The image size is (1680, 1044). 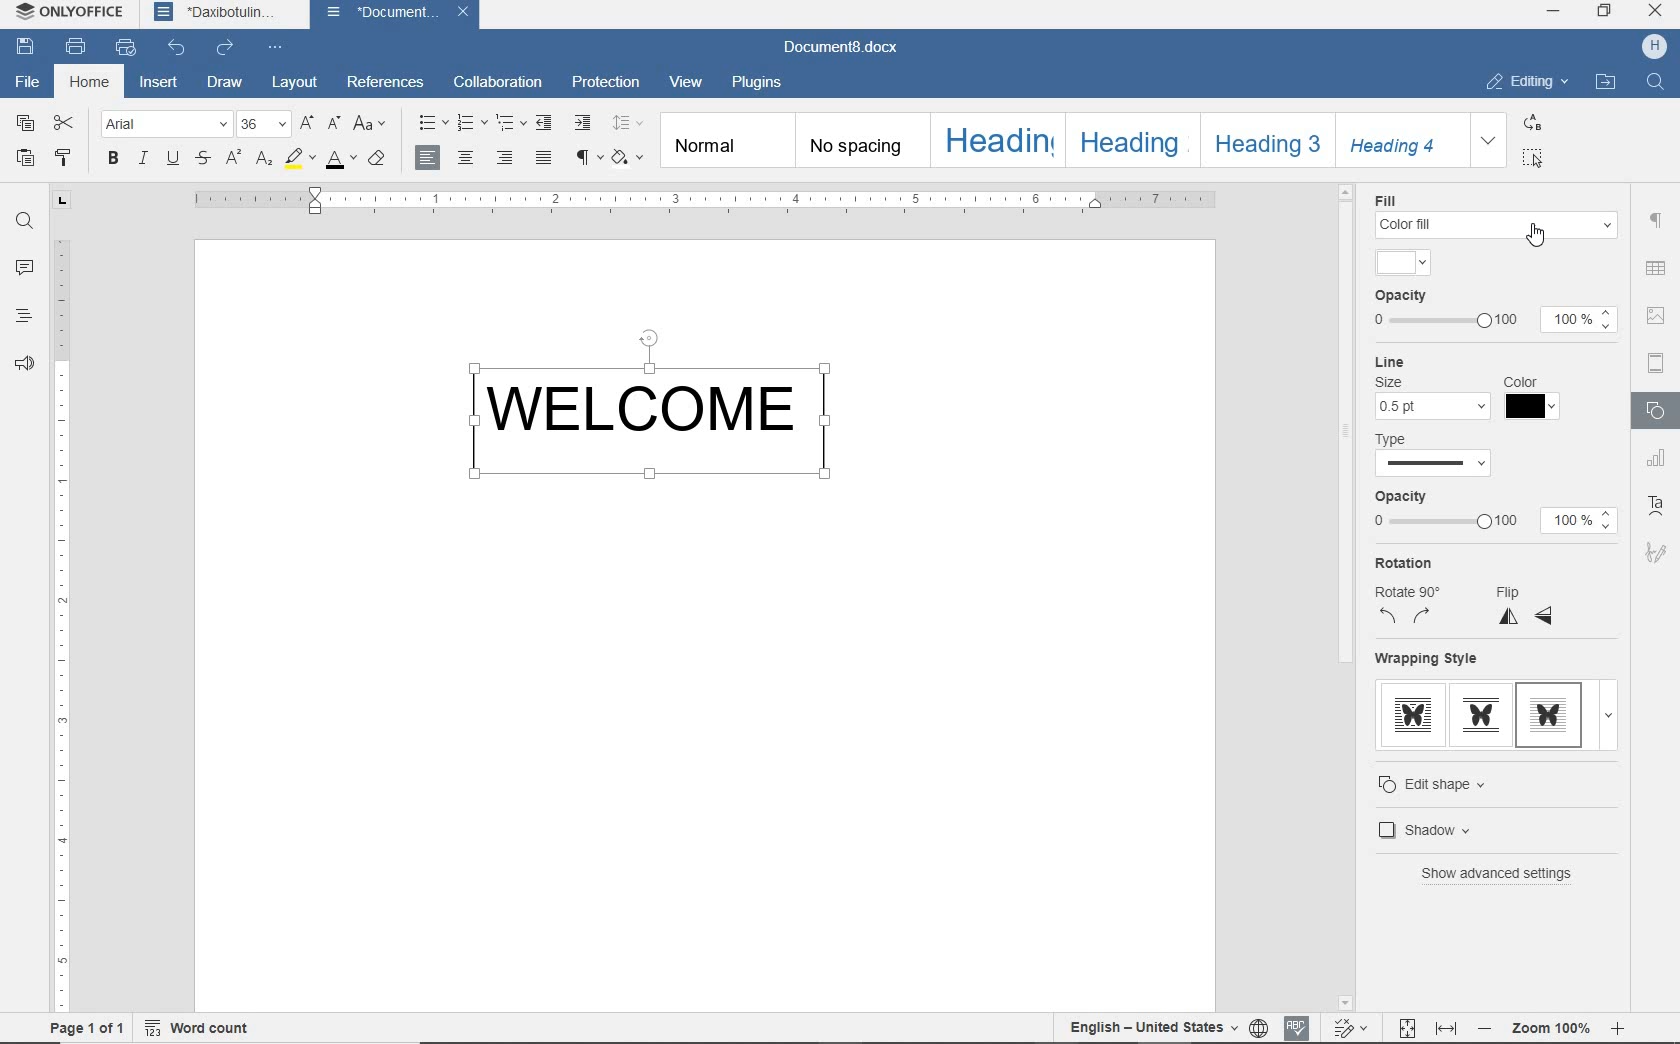 I want to click on Scroll down, so click(x=1344, y=1004).